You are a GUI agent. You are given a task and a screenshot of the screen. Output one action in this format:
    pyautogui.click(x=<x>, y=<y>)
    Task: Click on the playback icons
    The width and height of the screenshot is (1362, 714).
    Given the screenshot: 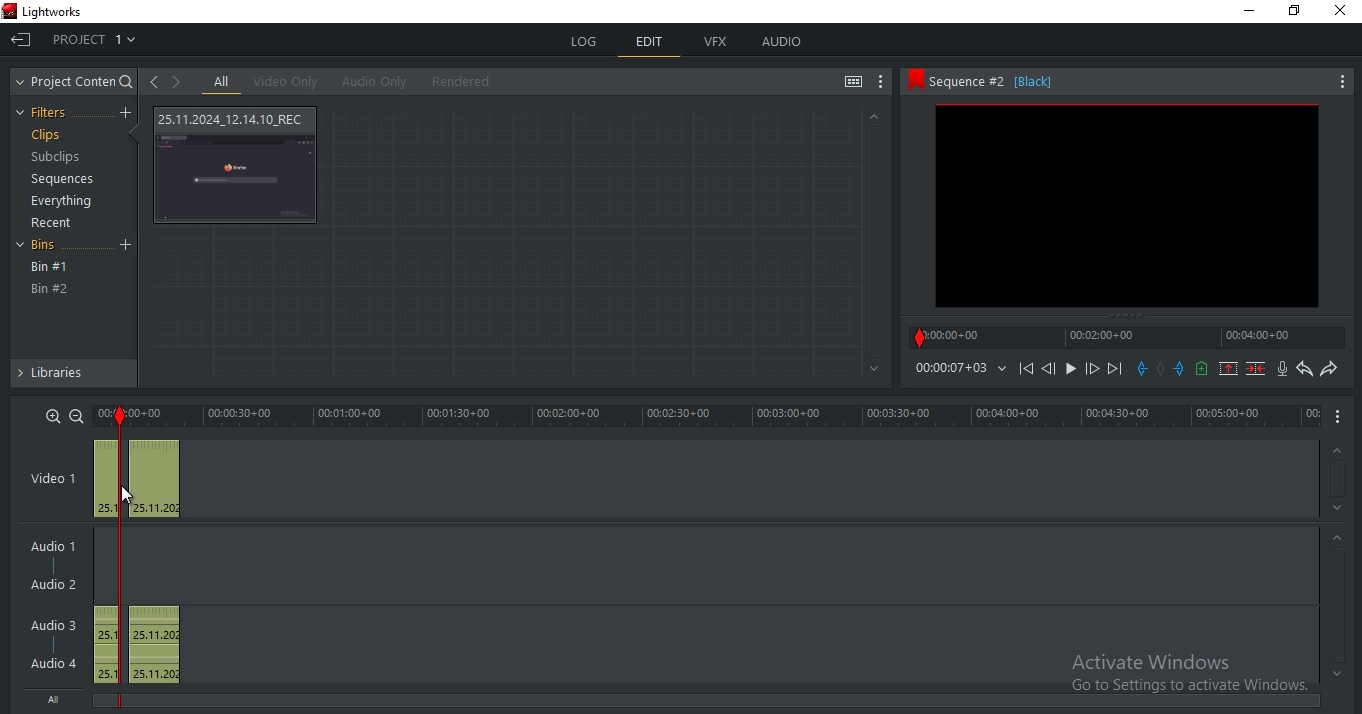 What is the action you would take?
    pyautogui.click(x=1025, y=367)
    